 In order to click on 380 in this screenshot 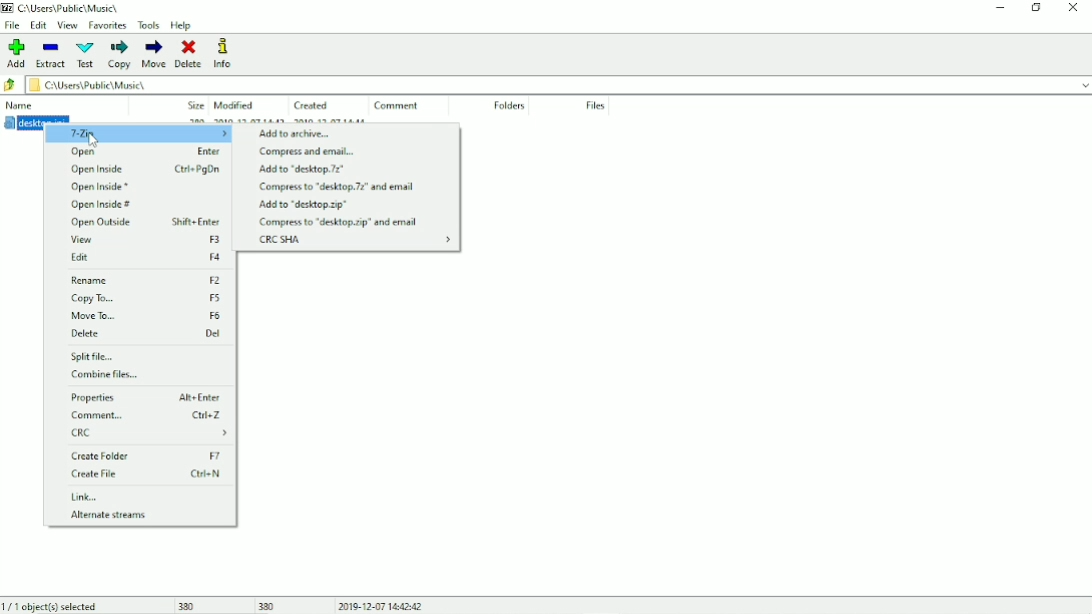, I will do `click(187, 604)`.